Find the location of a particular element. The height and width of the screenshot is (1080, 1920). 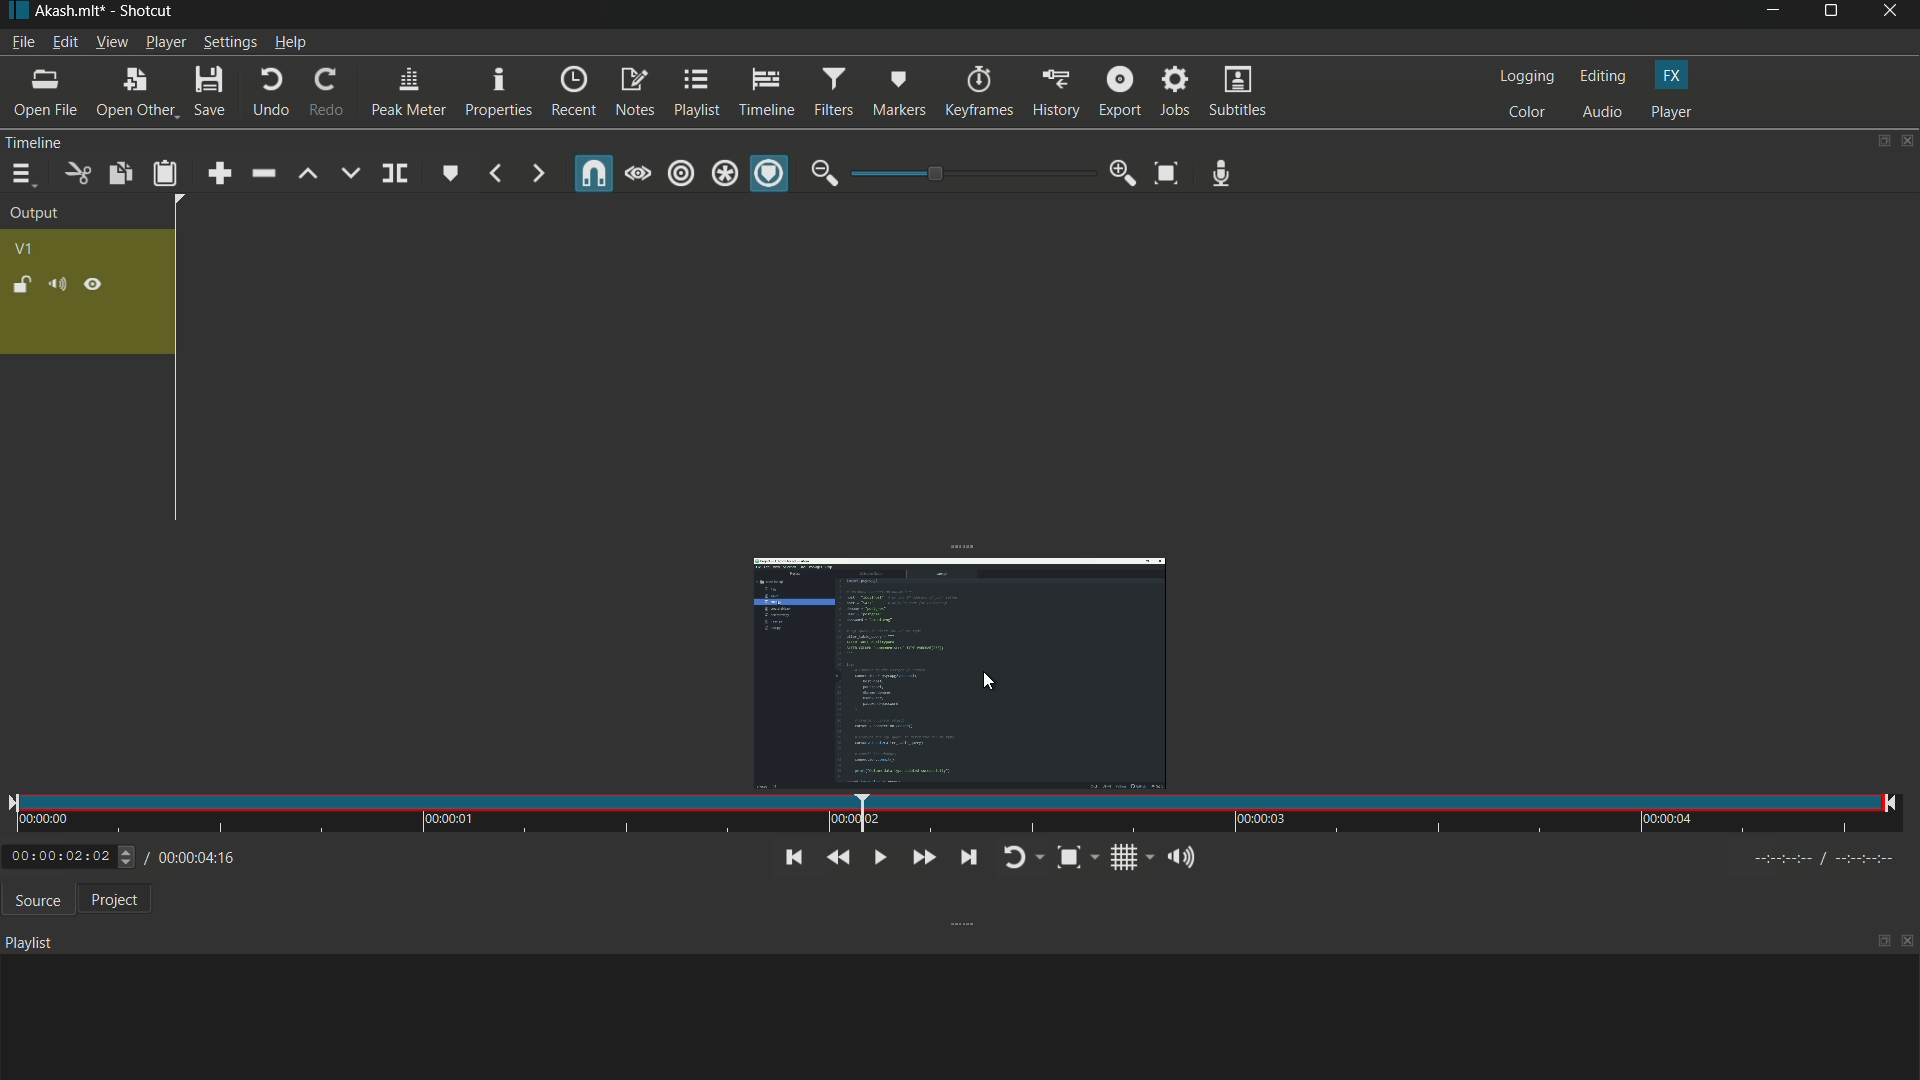

keyframes is located at coordinates (977, 92).